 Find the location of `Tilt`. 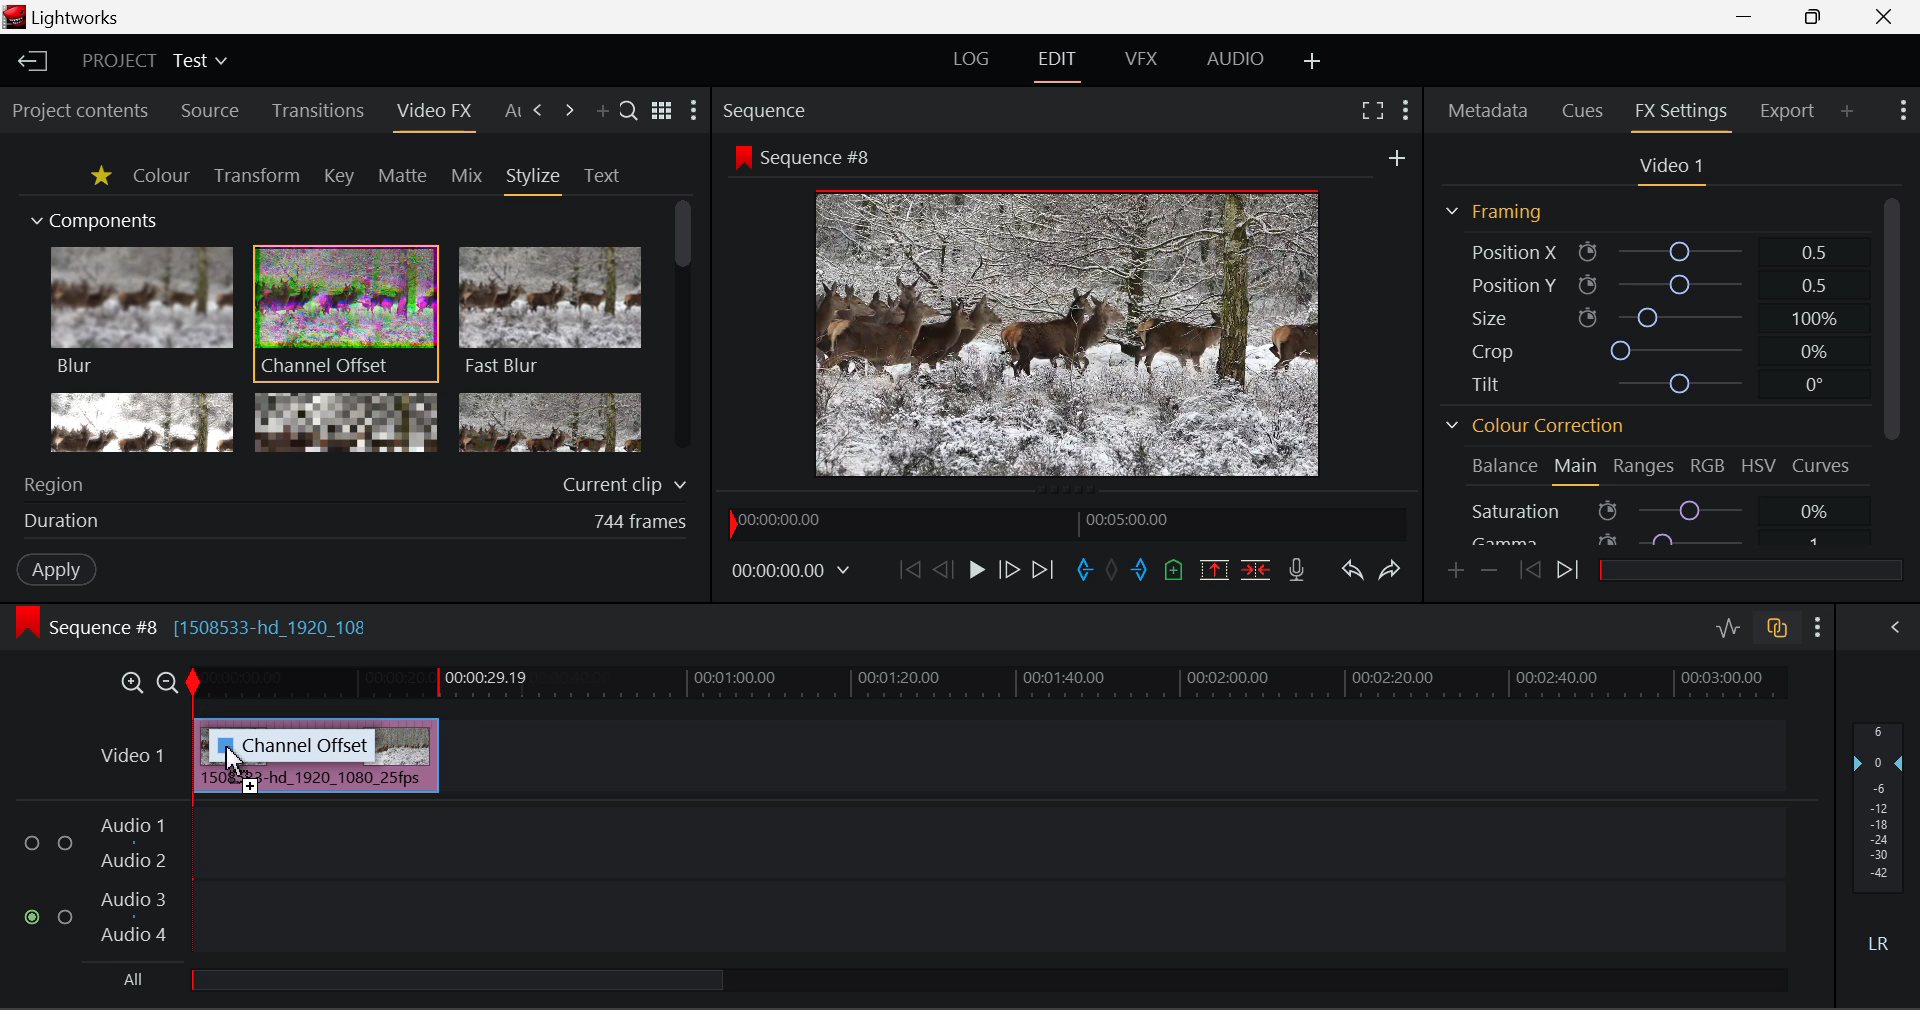

Tilt is located at coordinates (1658, 383).